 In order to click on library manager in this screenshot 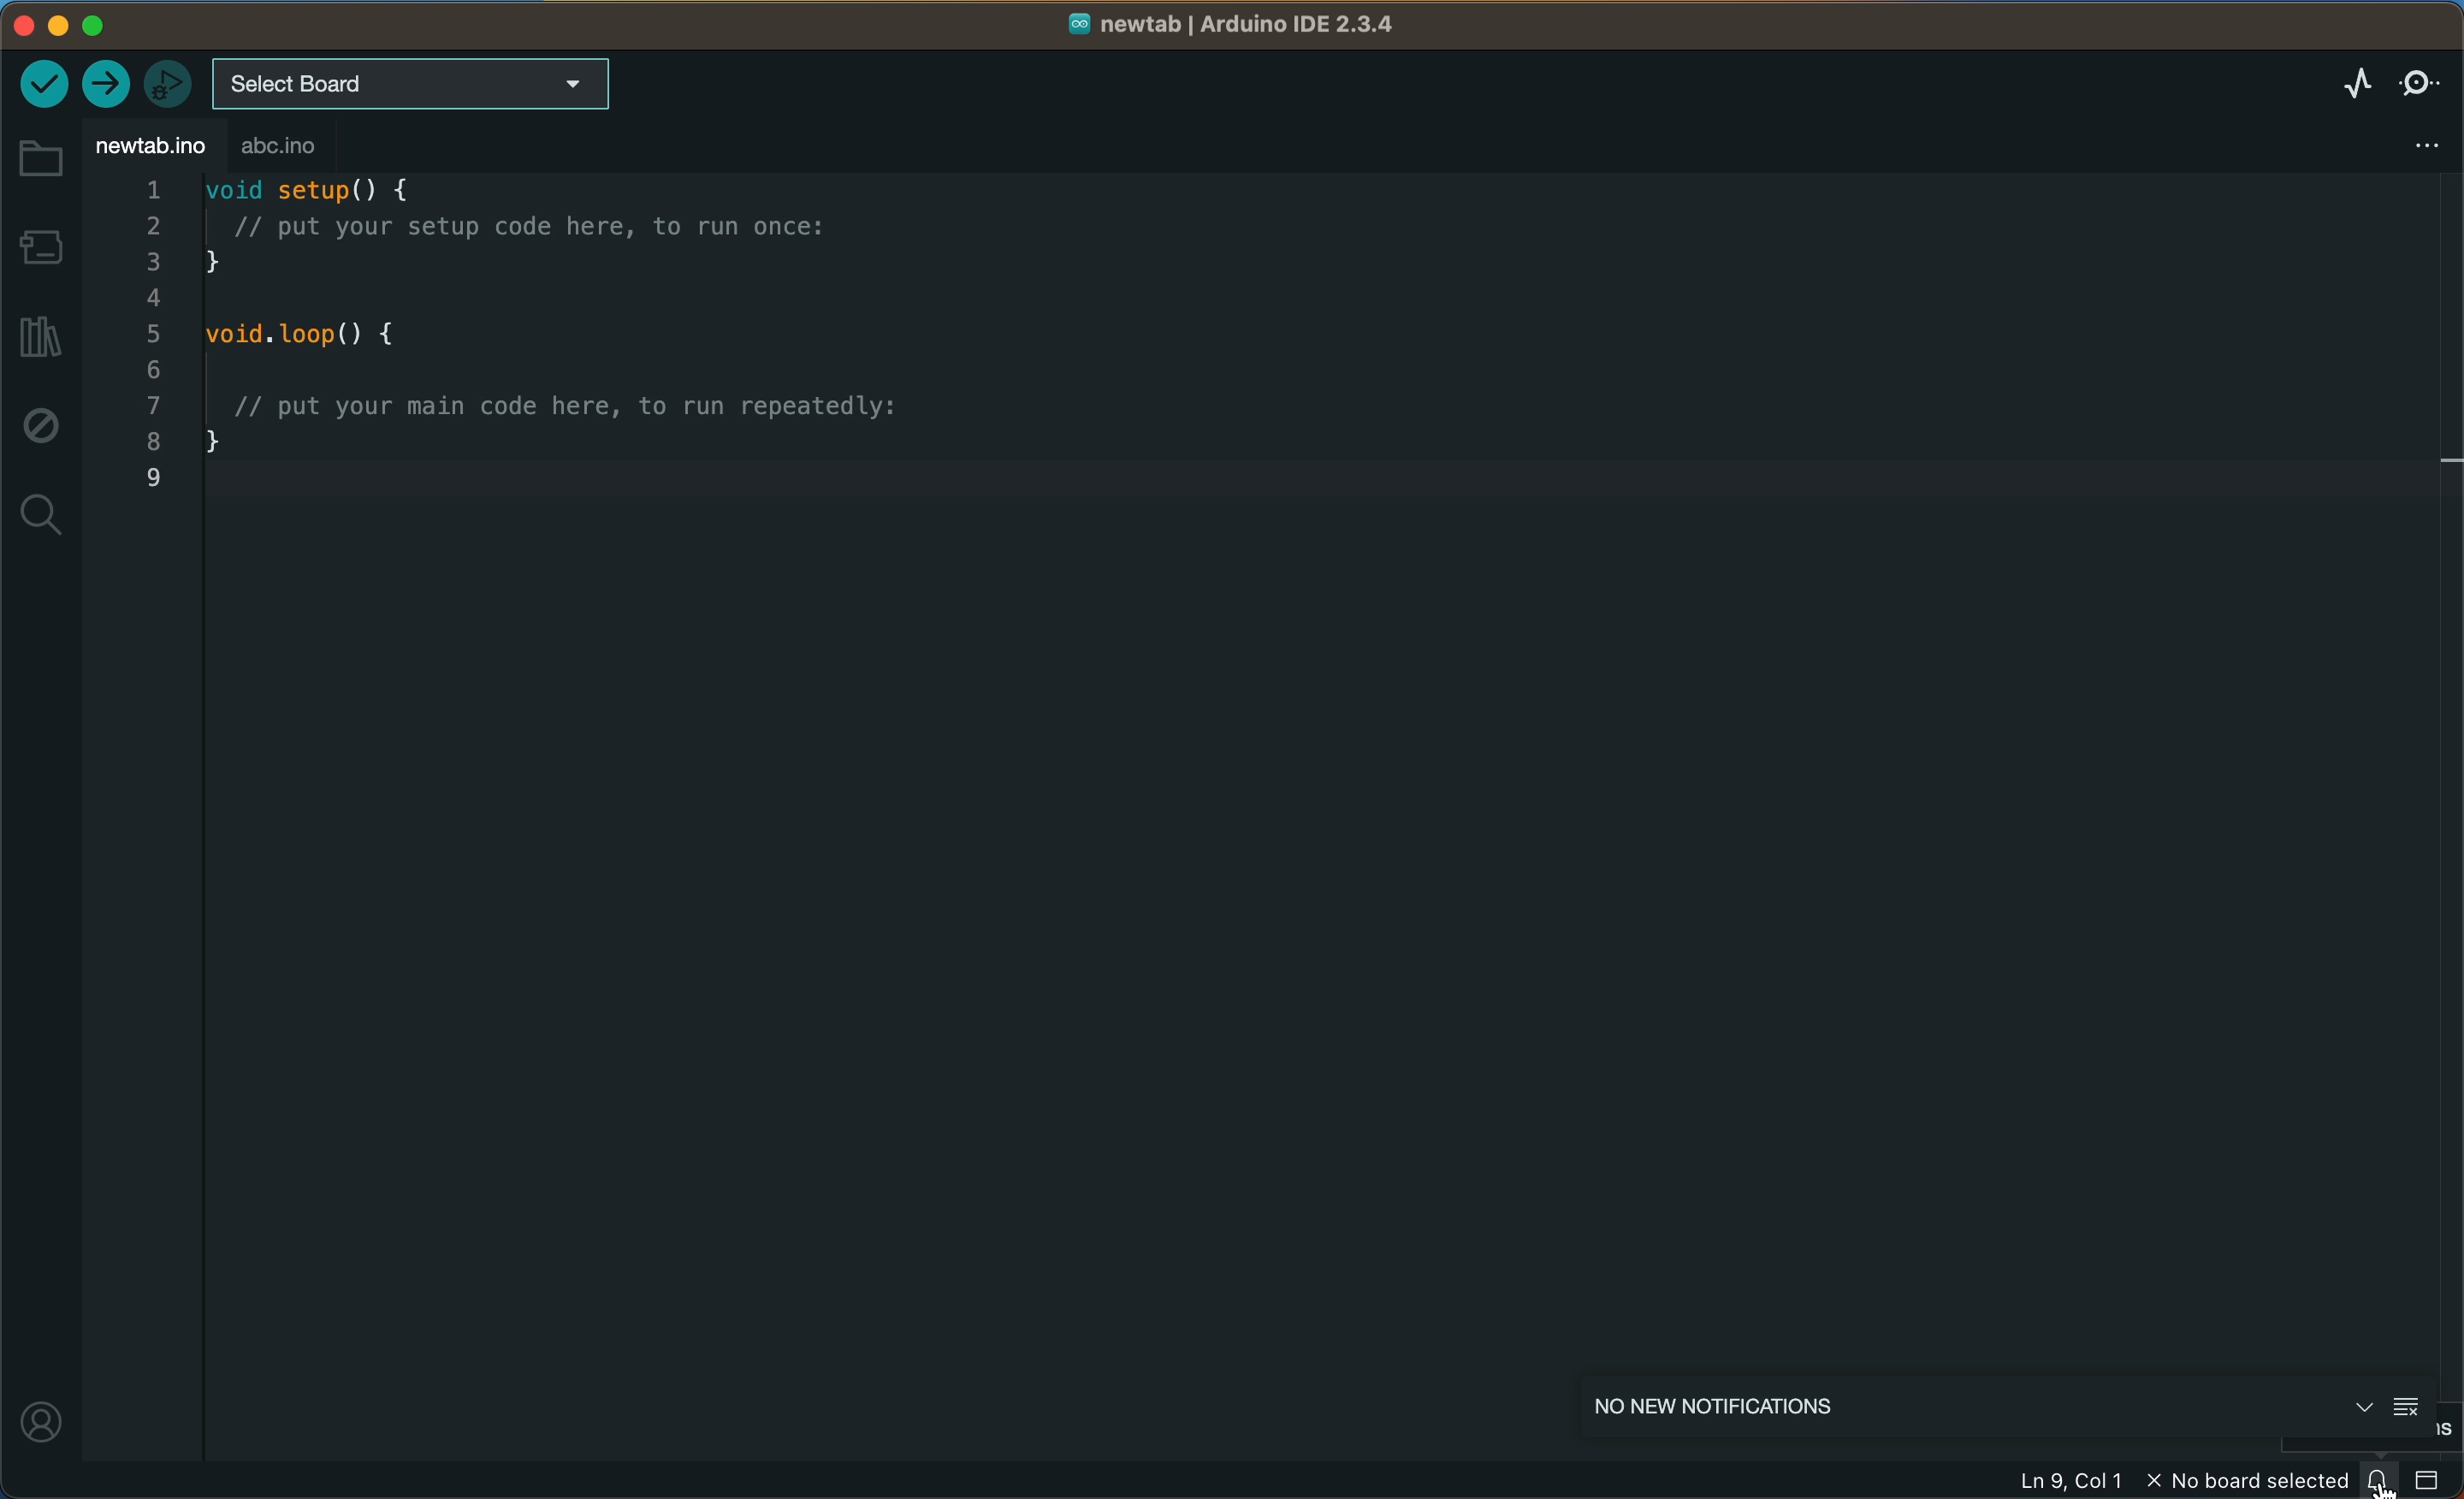, I will do `click(37, 335)`.